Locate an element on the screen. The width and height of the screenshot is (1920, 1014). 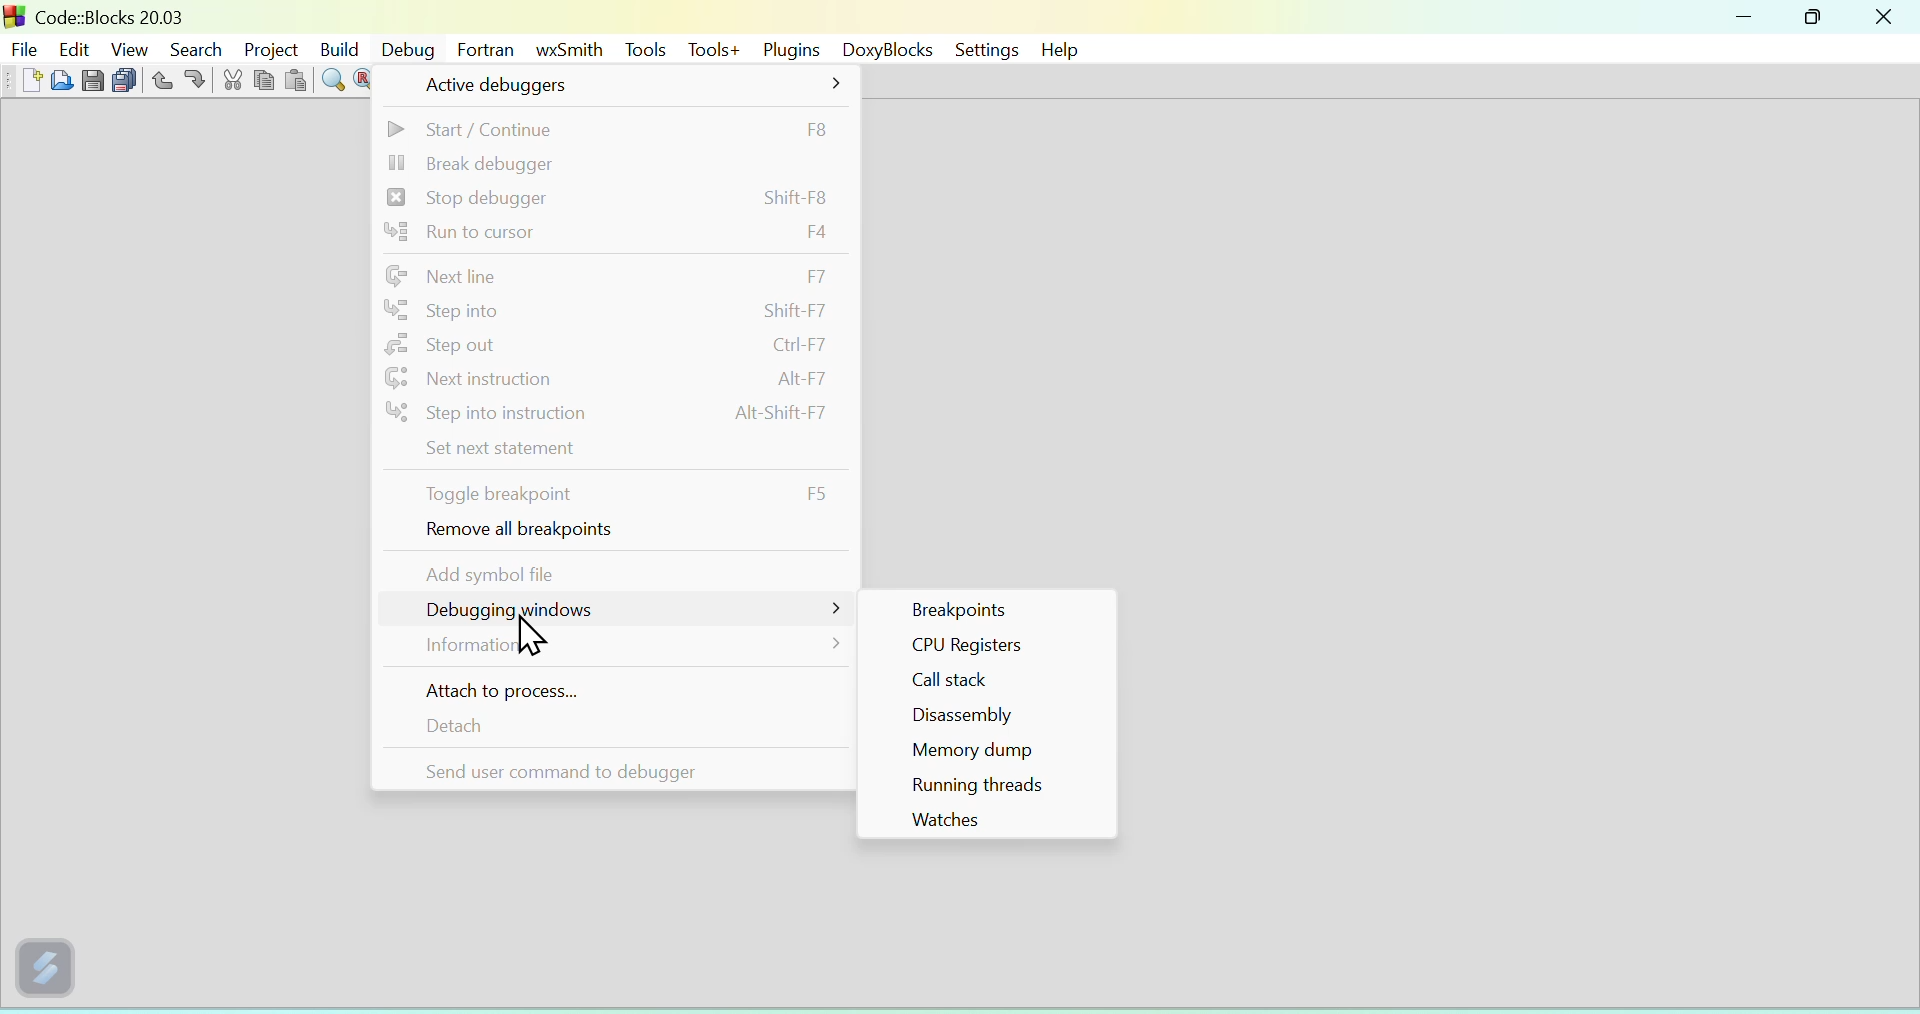
Watches is located at coordinates (986, 821).